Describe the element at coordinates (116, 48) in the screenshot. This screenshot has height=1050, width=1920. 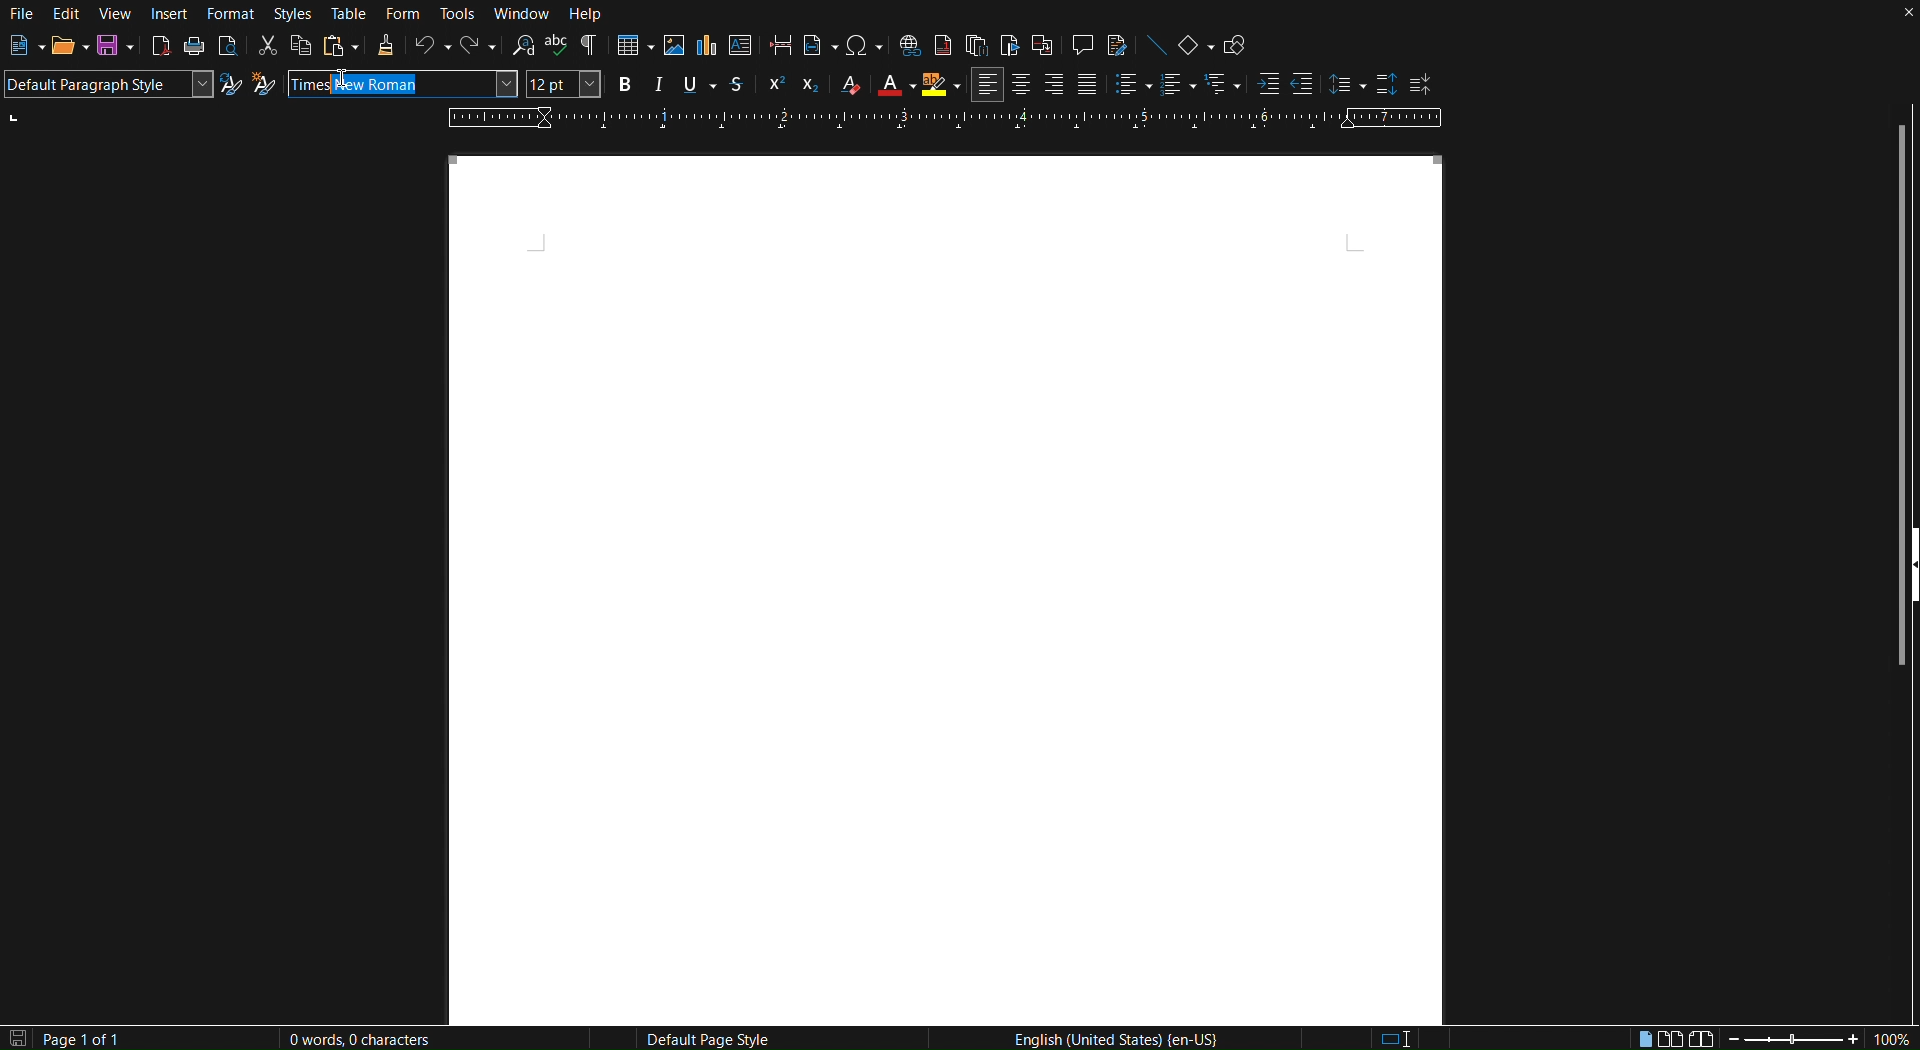
I see `Save` at that location.